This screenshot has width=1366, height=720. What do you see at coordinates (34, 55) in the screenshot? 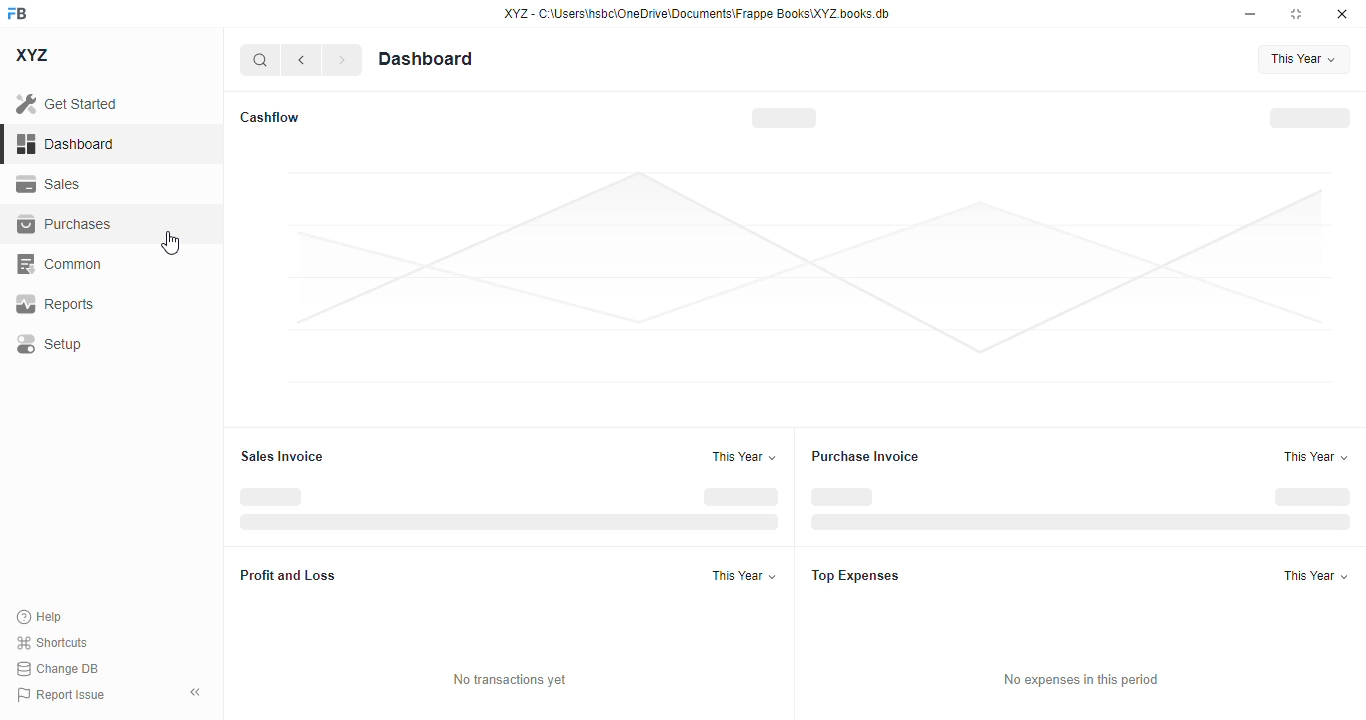
I see `XYZ` at bounding box center [34, 55].